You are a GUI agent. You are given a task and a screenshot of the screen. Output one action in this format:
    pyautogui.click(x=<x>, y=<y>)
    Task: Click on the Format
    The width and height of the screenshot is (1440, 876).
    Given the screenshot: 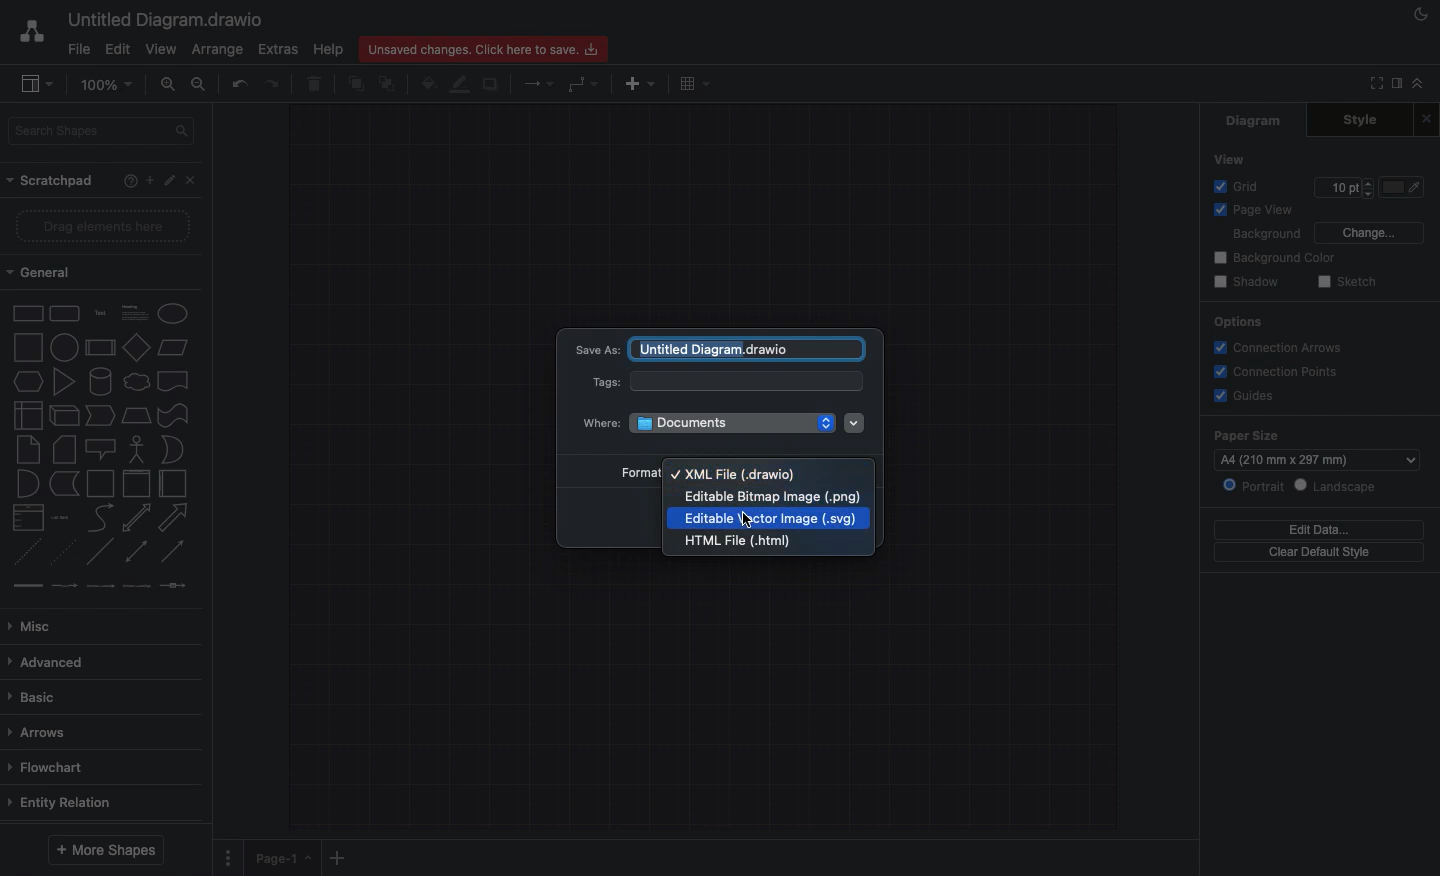 What is the action you would take?
    pyautogui.click(x=638, y=474)
    